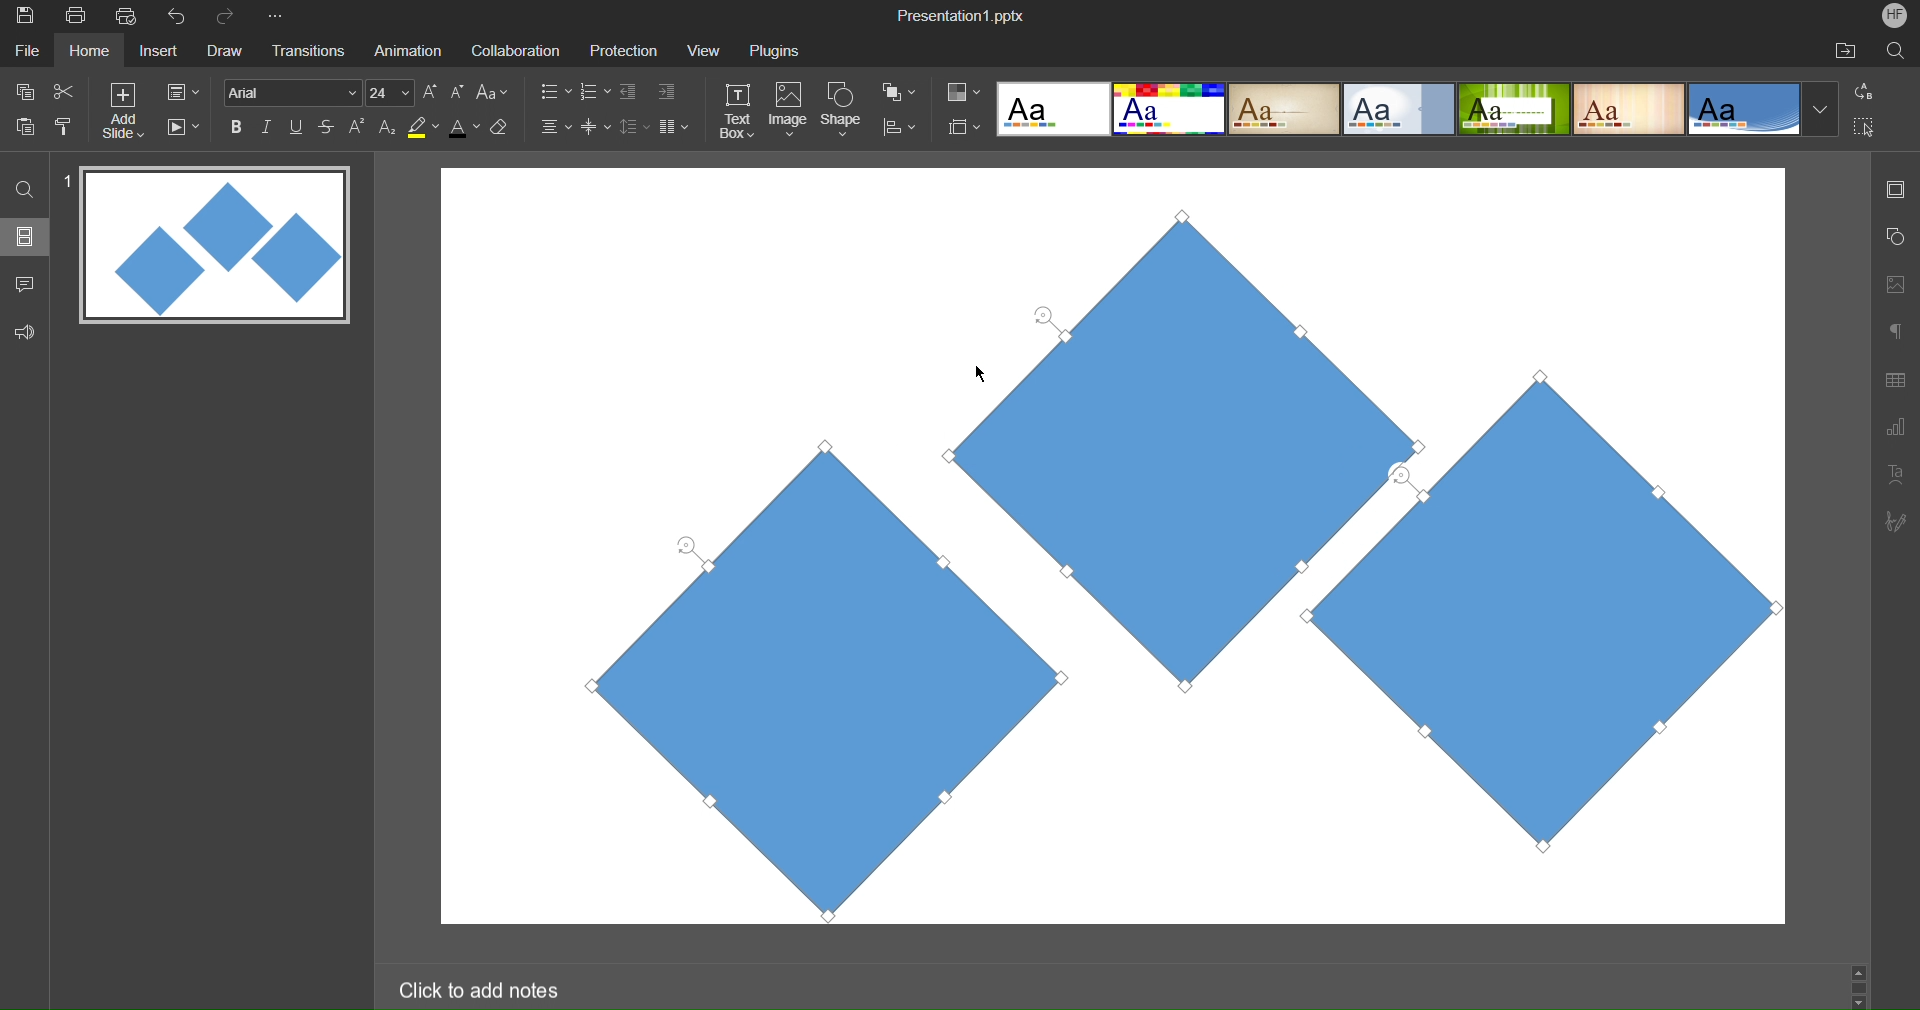  I want to click on Number List, so click(593, 94).